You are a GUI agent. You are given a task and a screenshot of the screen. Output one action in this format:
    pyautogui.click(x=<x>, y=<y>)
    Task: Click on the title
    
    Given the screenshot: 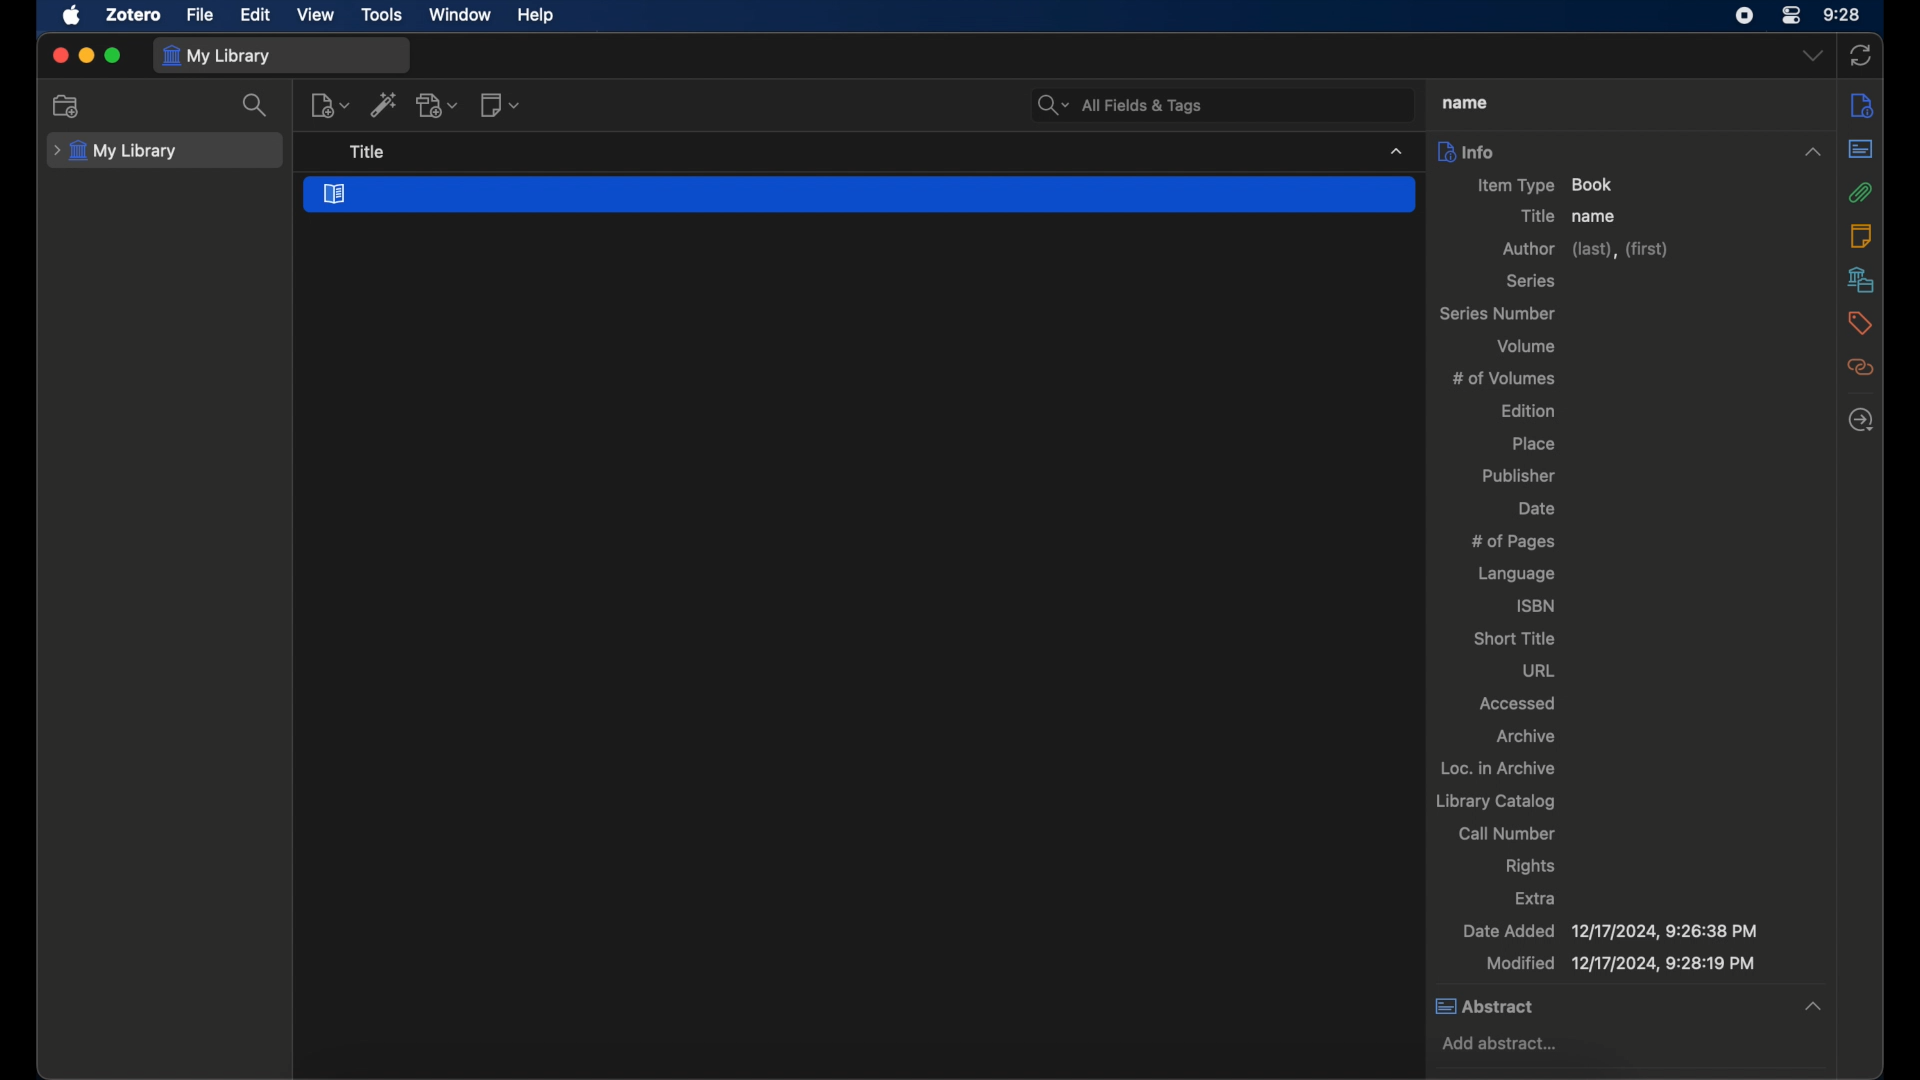 What is the action you would take?
    pyautogui.click(x=367, y=151)
    